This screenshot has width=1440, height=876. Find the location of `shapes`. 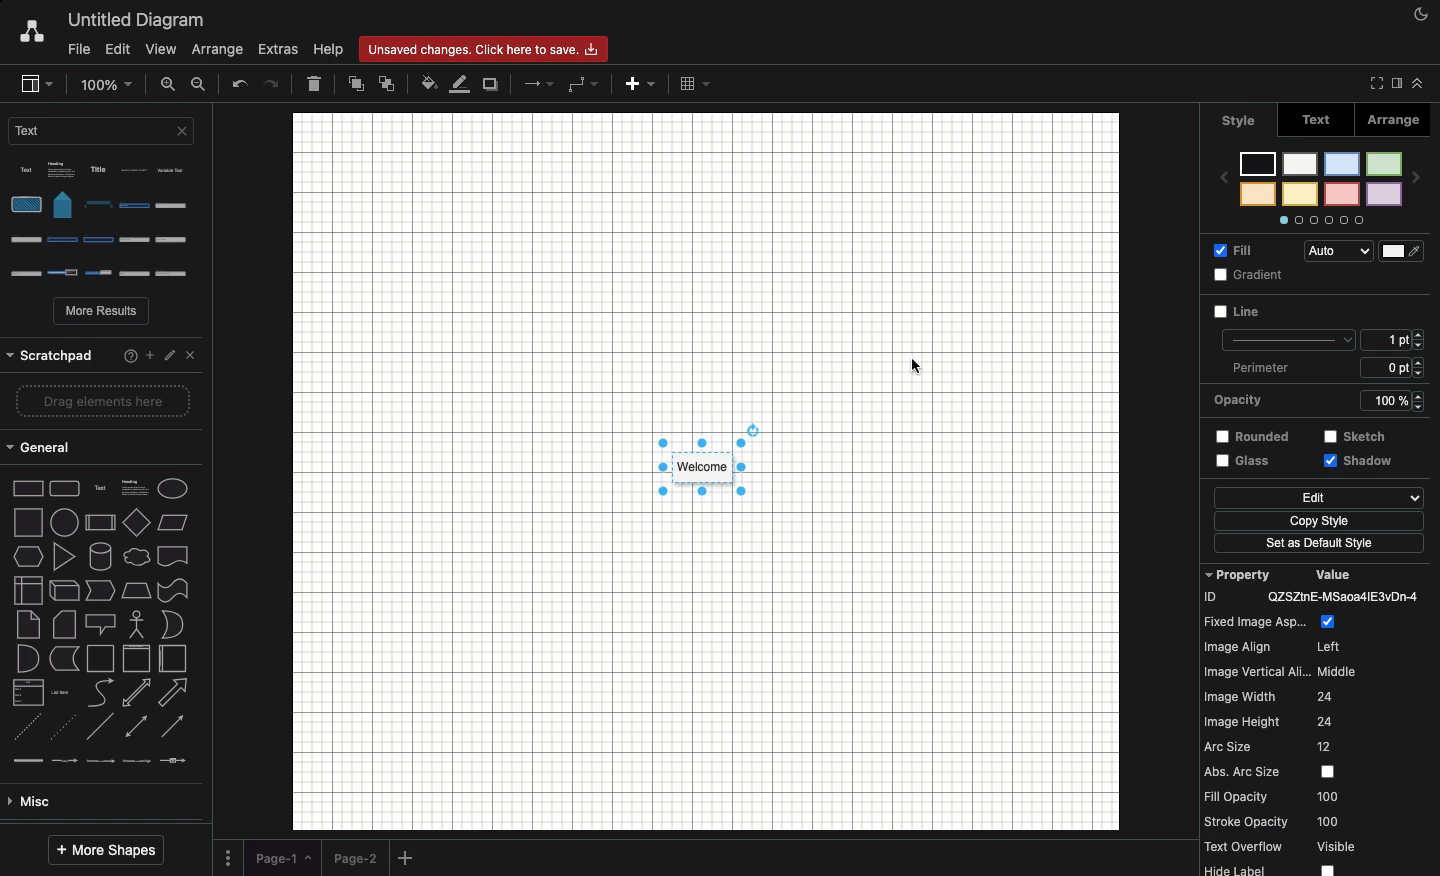

shapes is located at coordinates (107, 483).